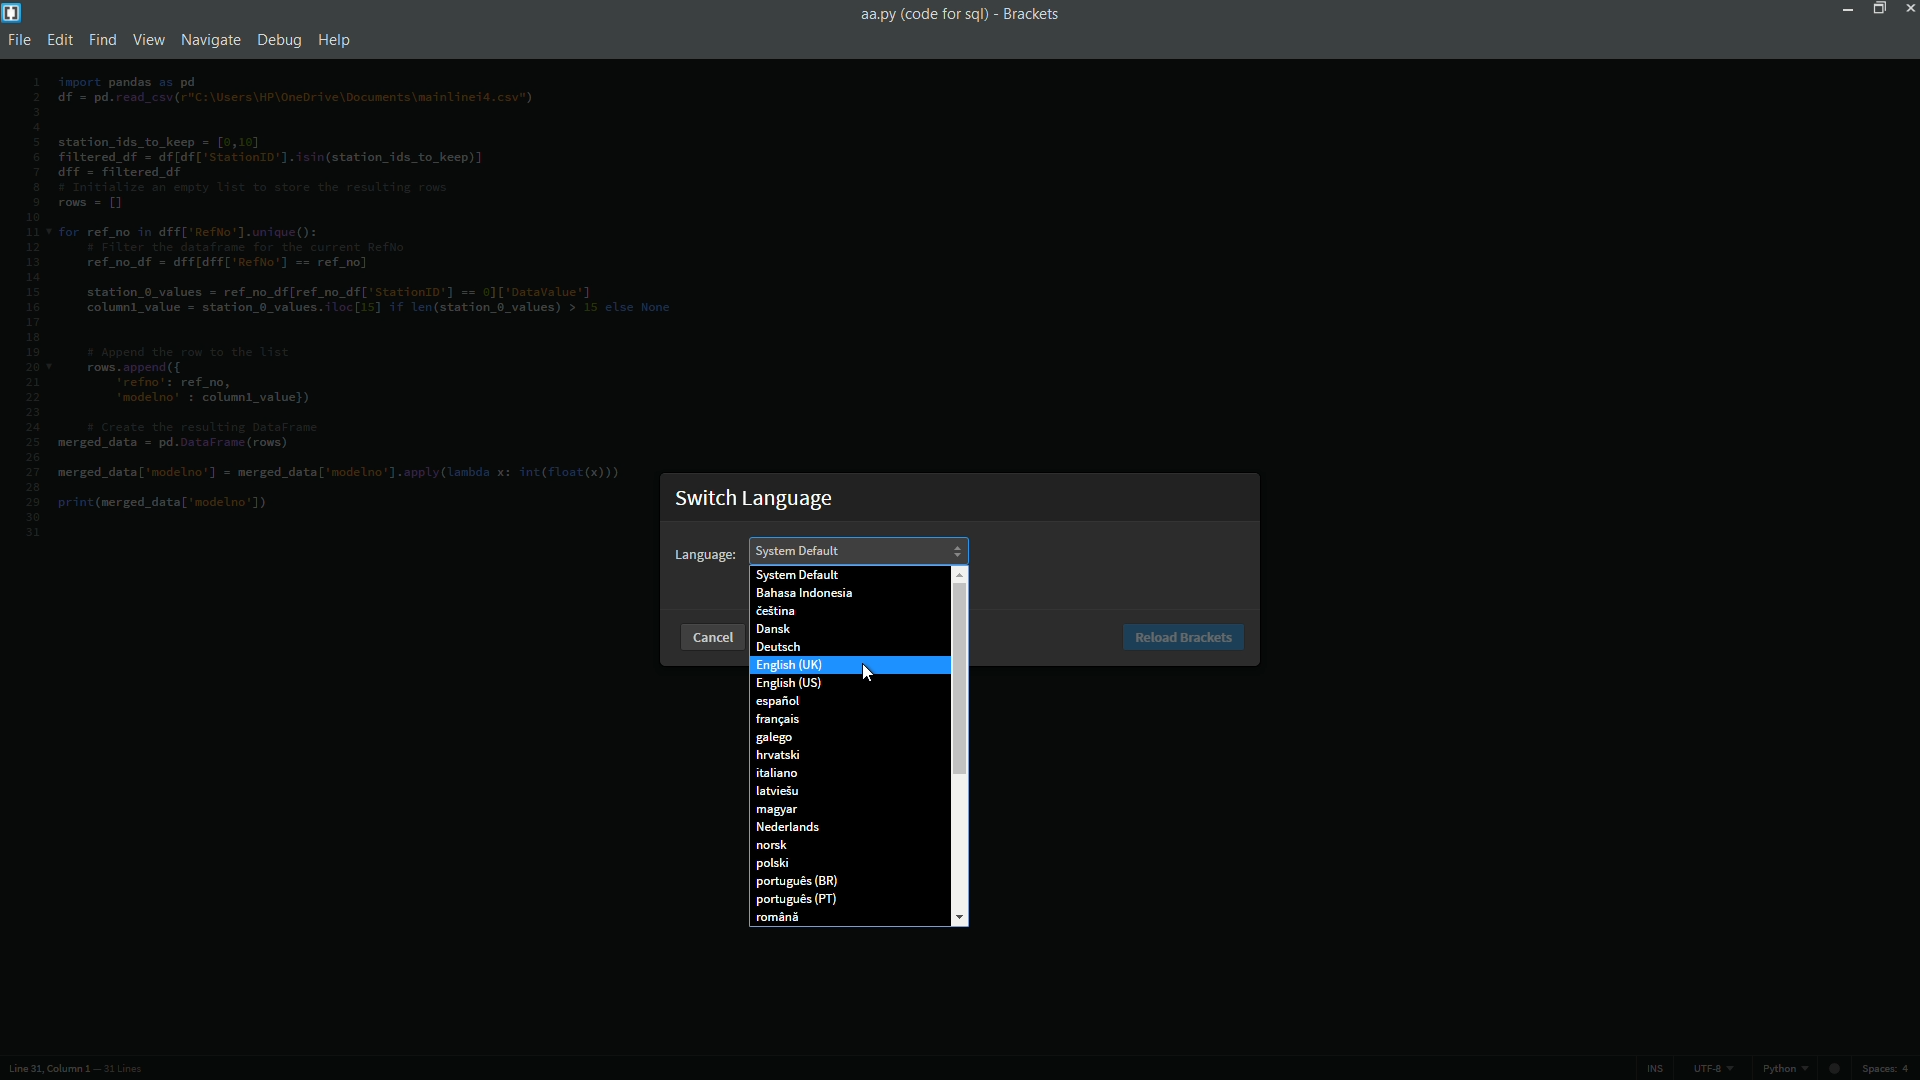 The height and width of the screenshot is (1080, 1920). I want to click on help menu, so click(337, 41).